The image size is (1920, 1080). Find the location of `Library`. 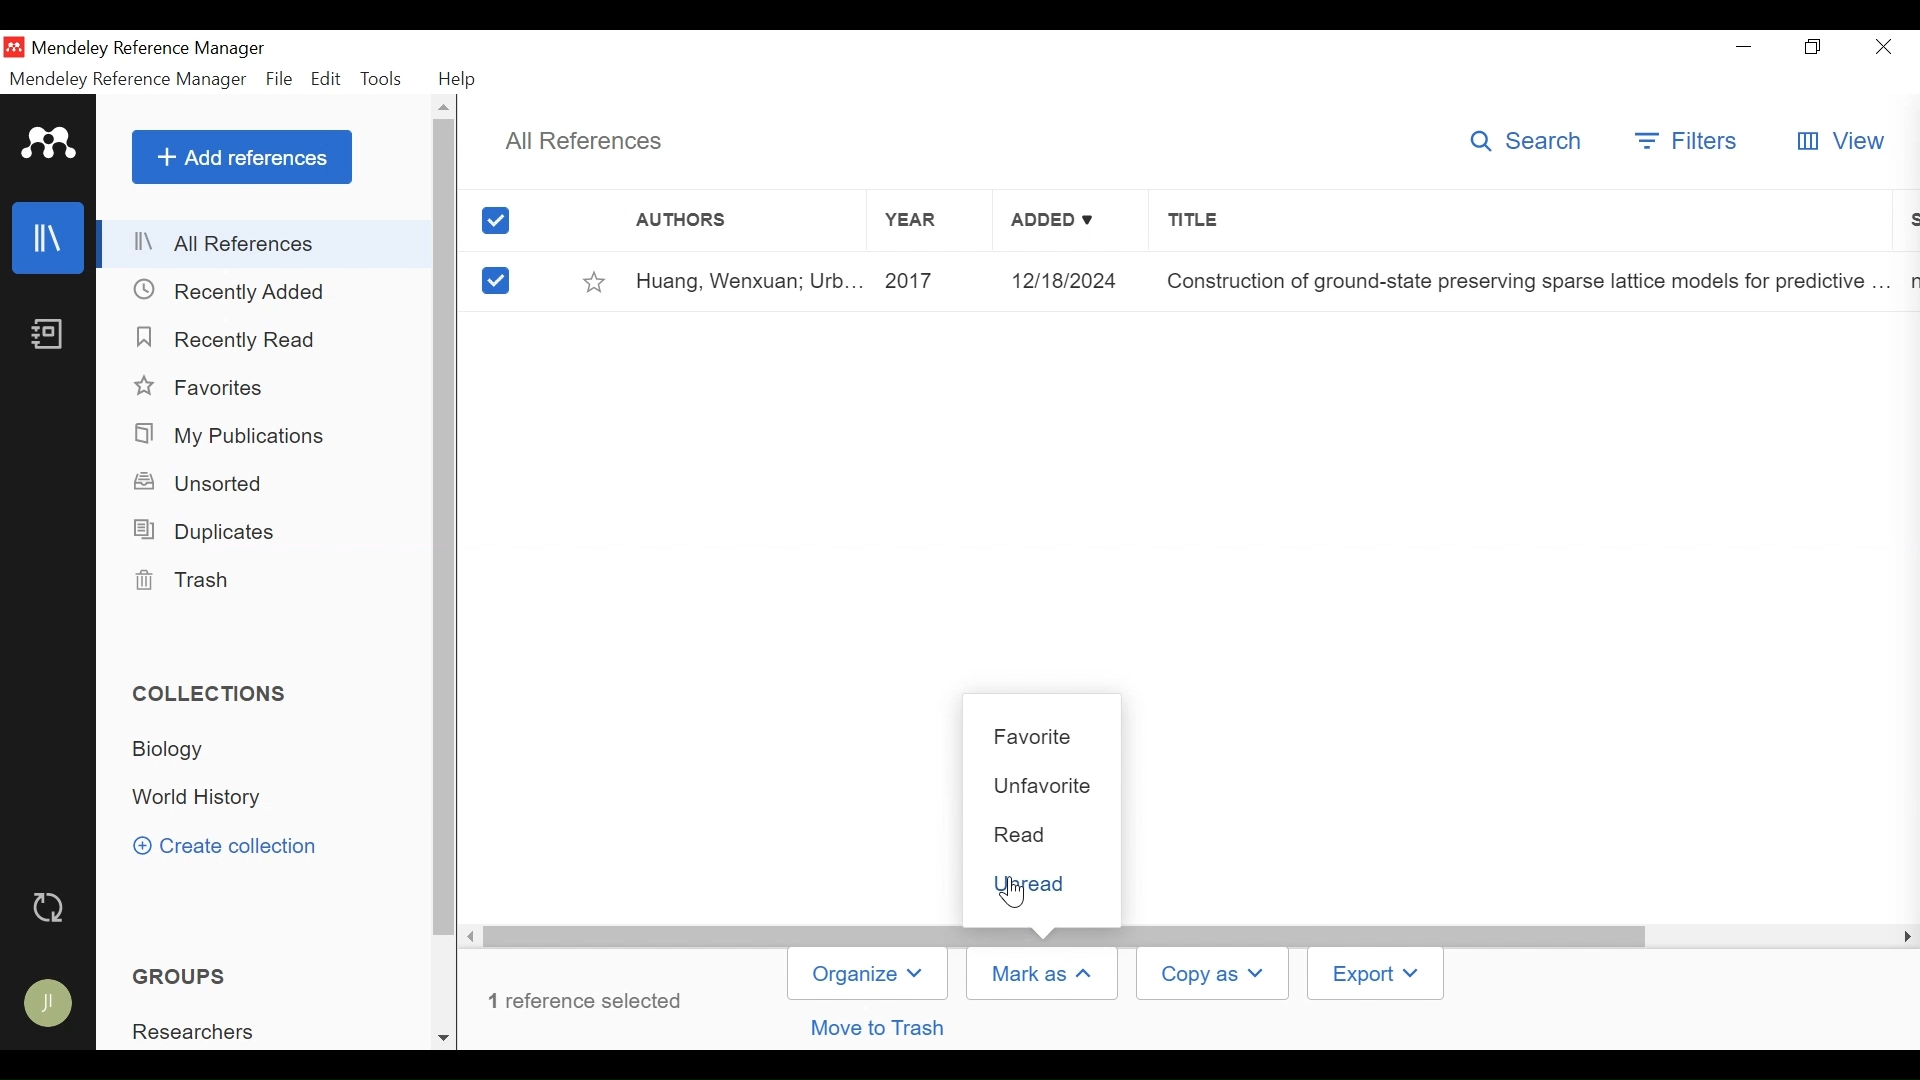

Library is located at coordinates (46, 239).